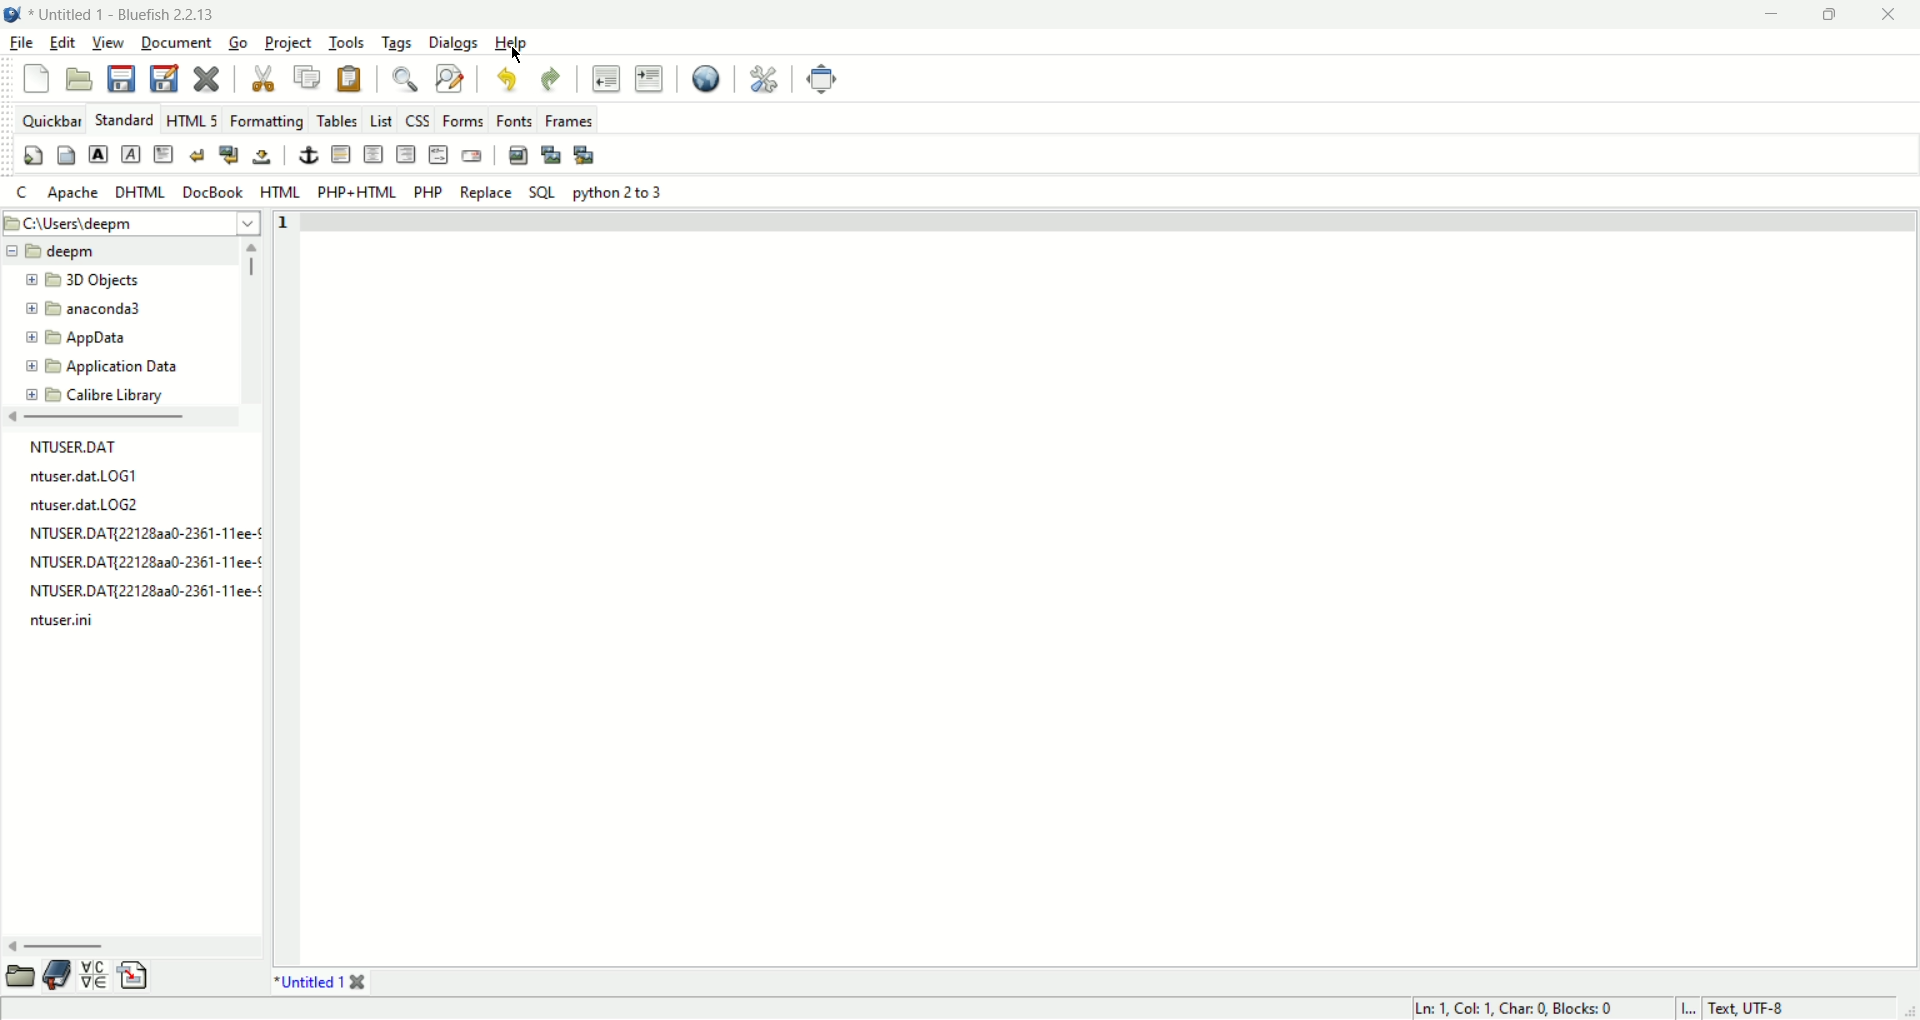  I want to click on document, so click(176, 45).